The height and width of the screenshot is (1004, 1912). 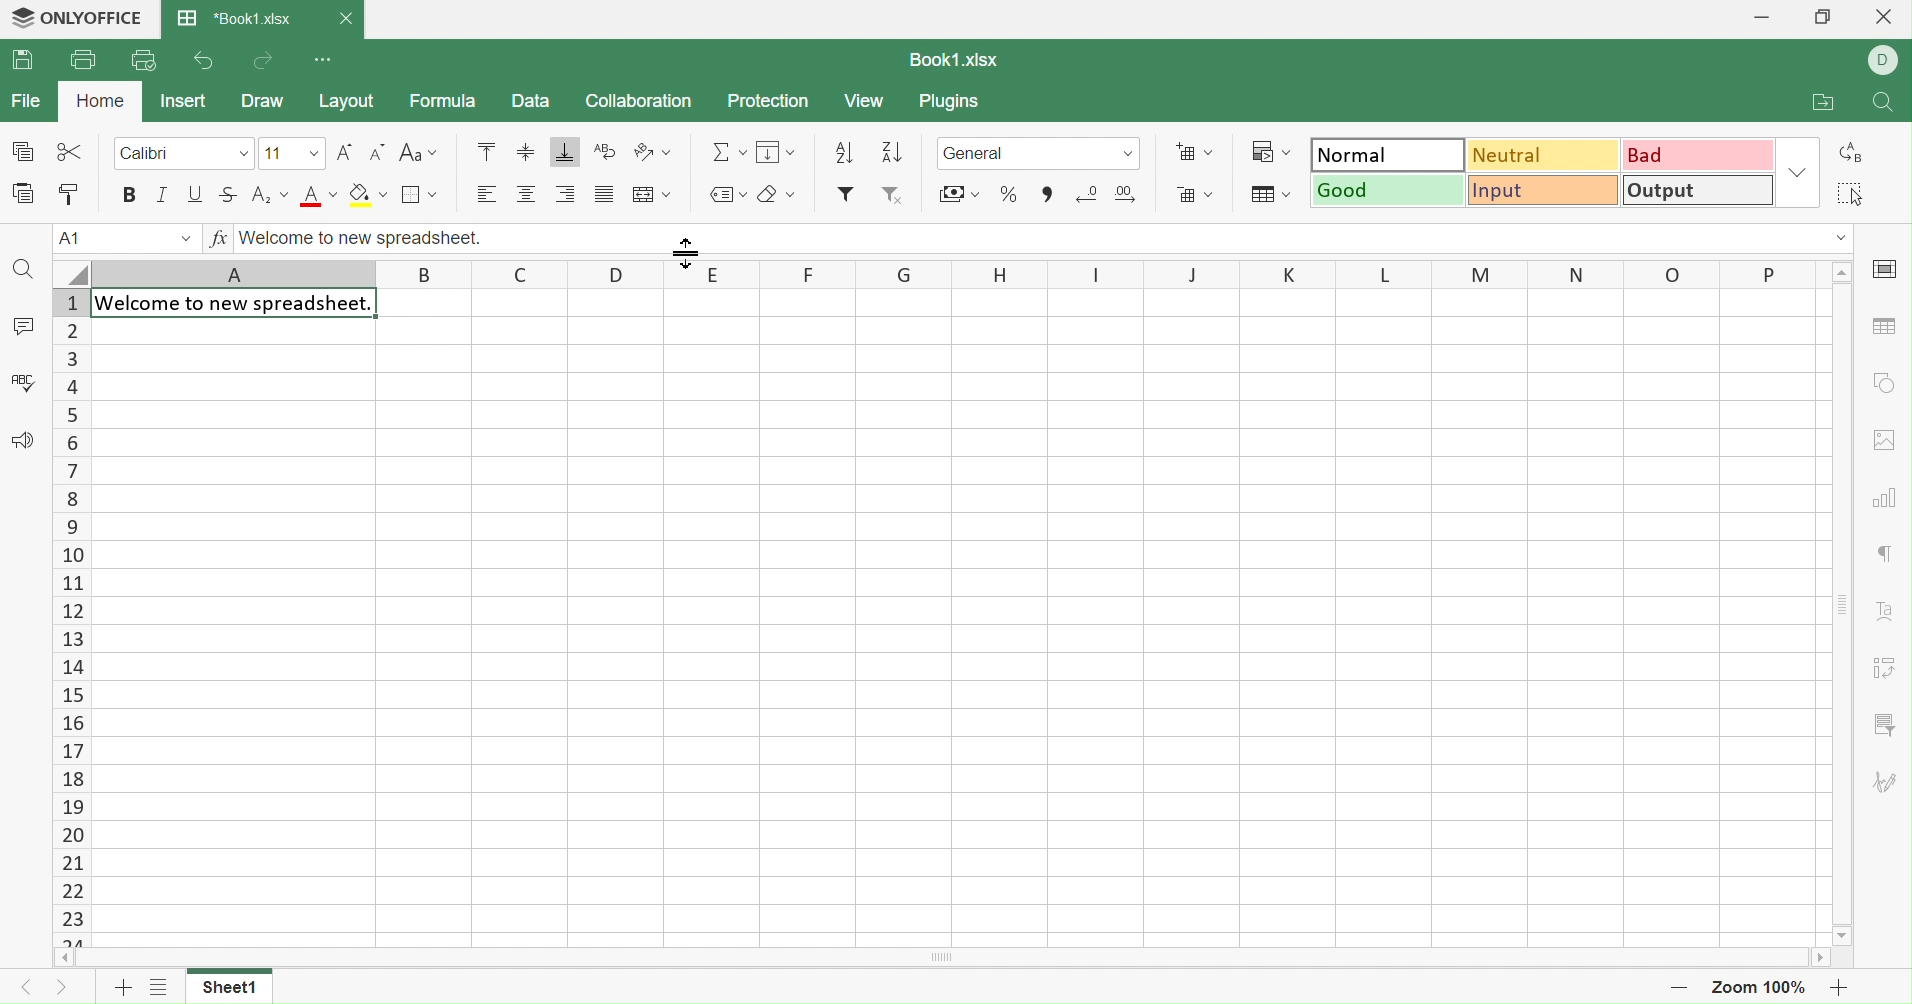 What do you see at coordinates (72, 618) in the screenshot?
I see `Row Numbers` at bounding box center [72, 618].